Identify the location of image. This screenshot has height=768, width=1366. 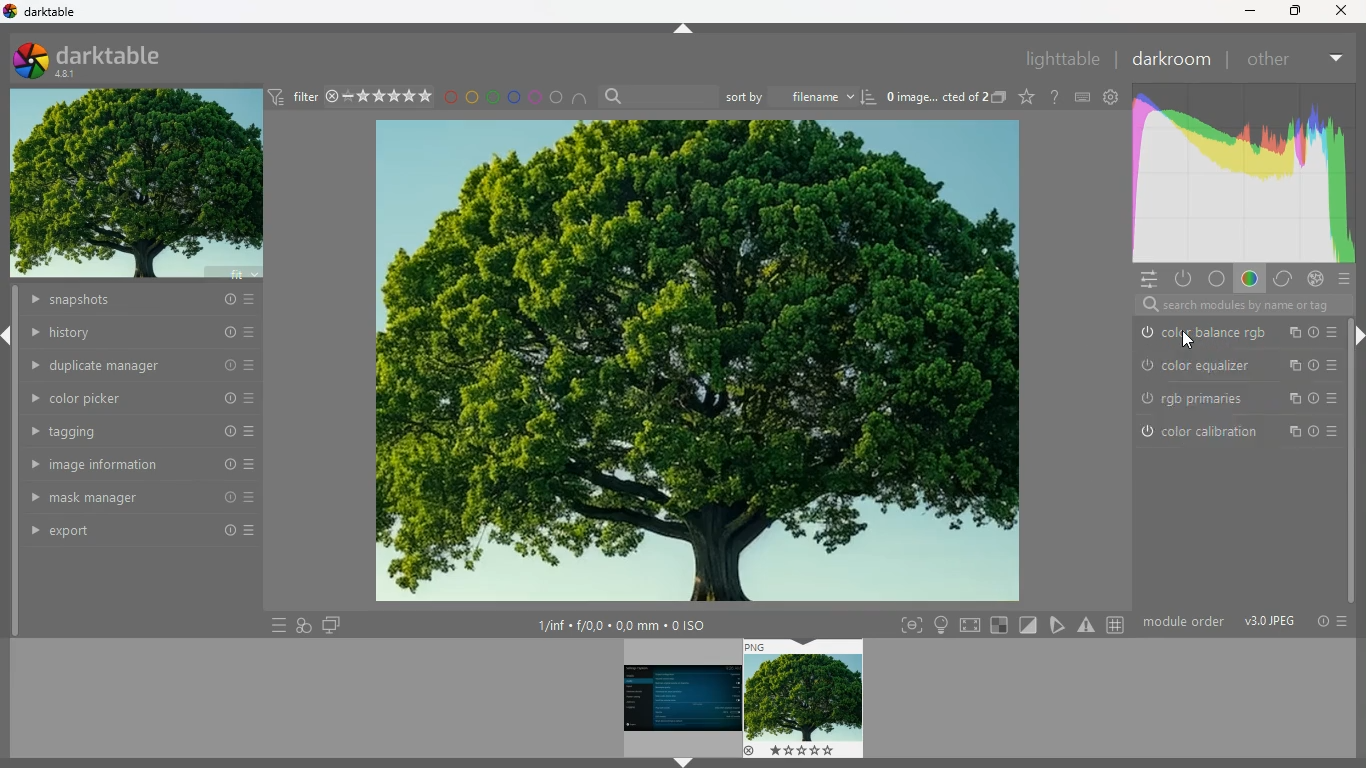
(805, 699).